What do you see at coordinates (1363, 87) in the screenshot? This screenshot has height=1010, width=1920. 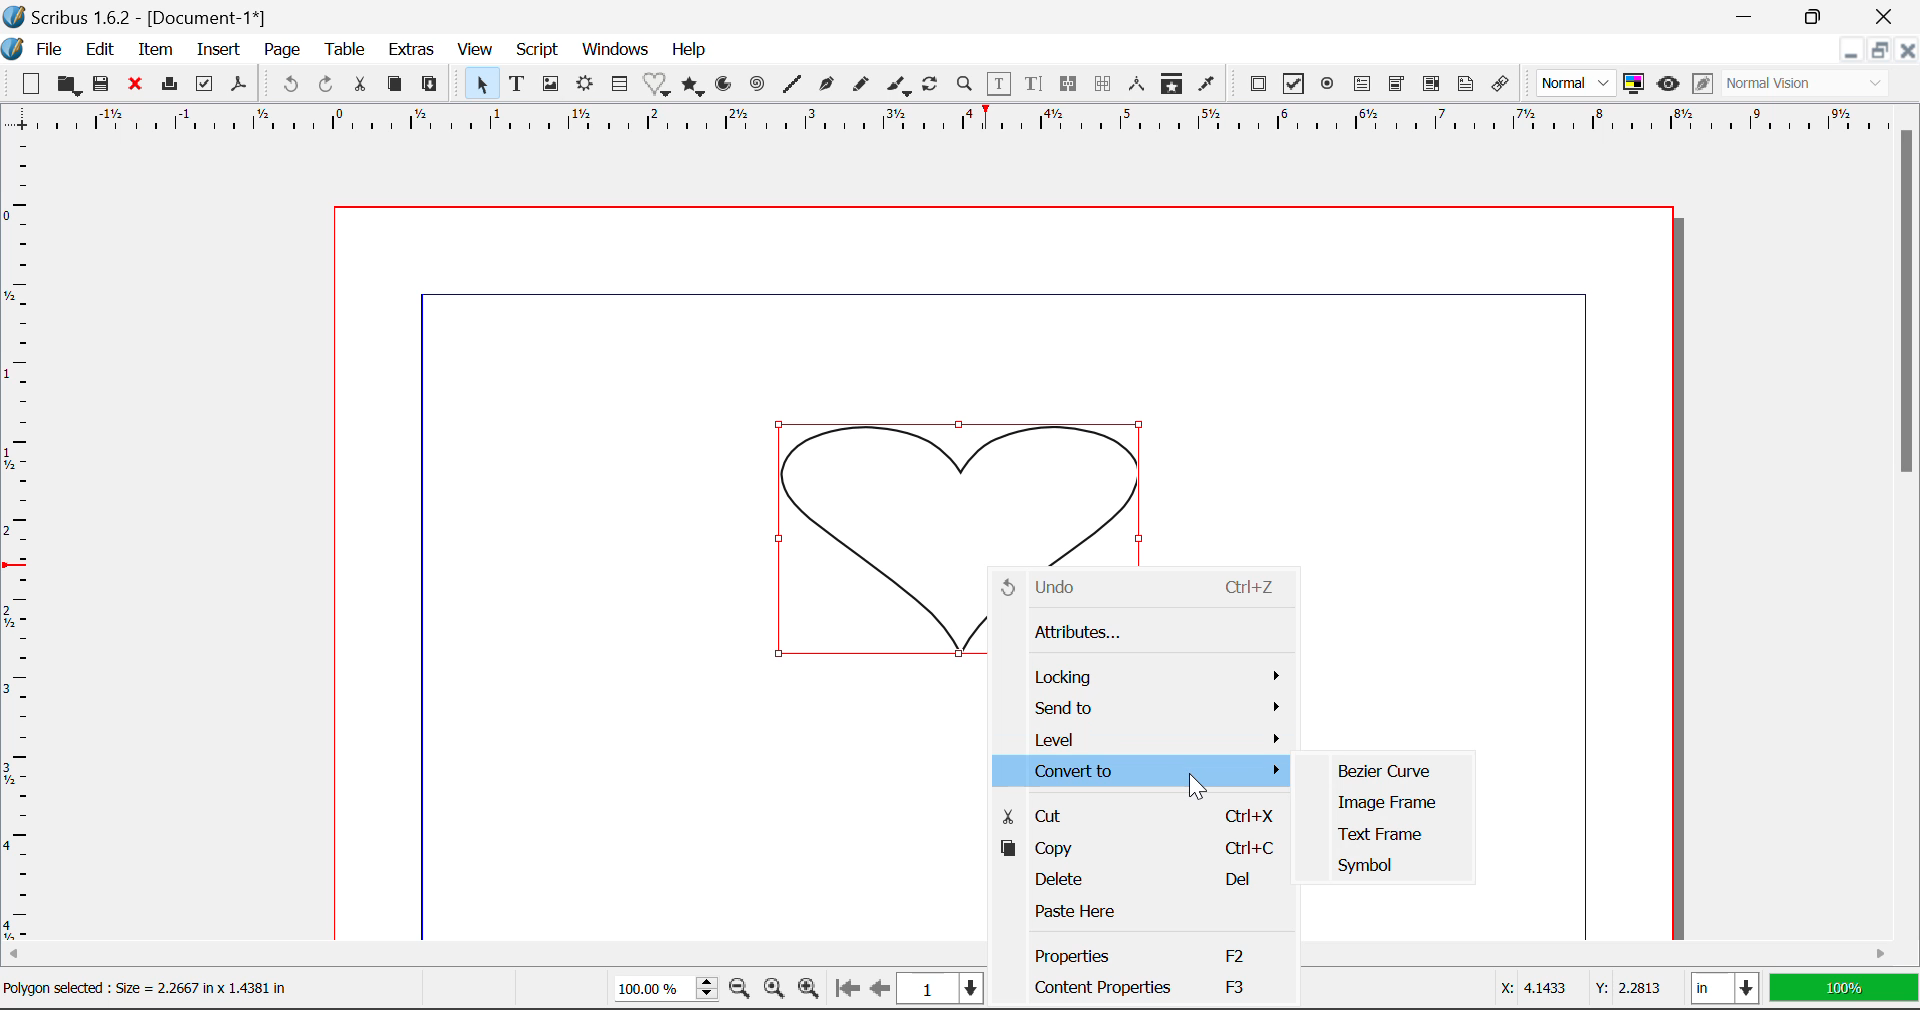 I see `Pdf Text Field` at bounding box center [1363, 87].